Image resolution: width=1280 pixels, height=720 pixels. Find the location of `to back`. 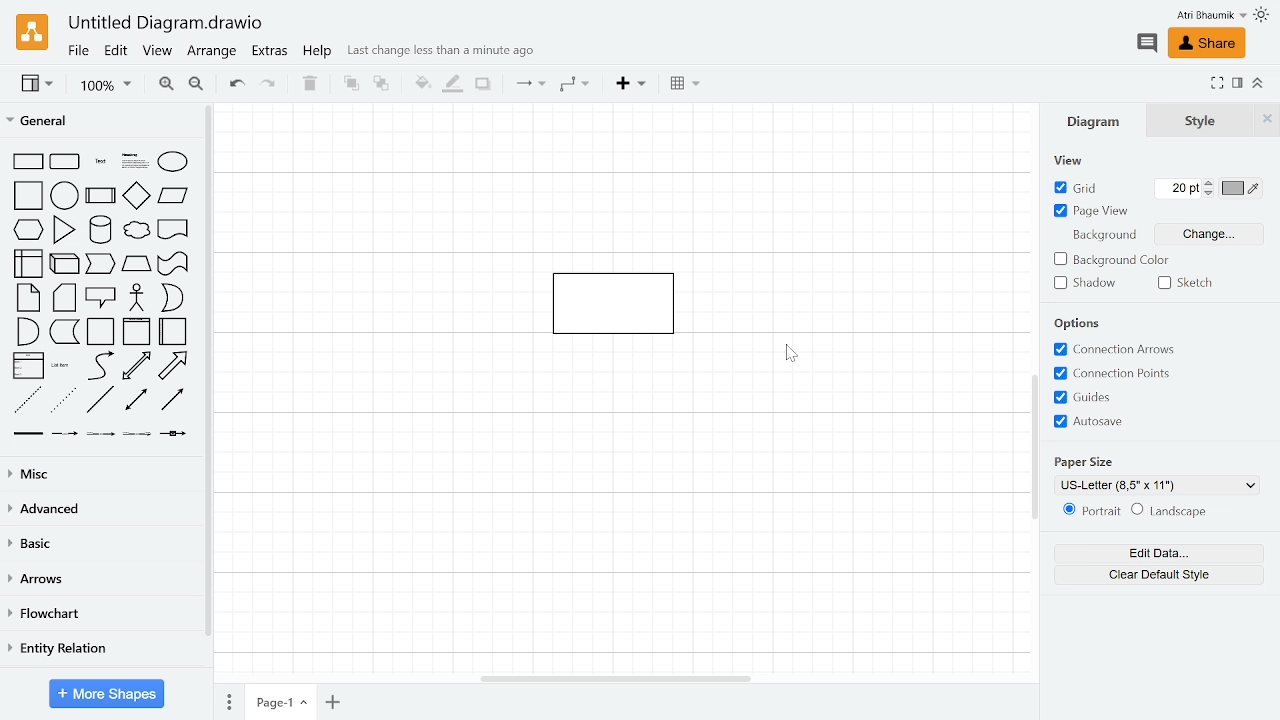

to back is located at coordinates (381, 86).